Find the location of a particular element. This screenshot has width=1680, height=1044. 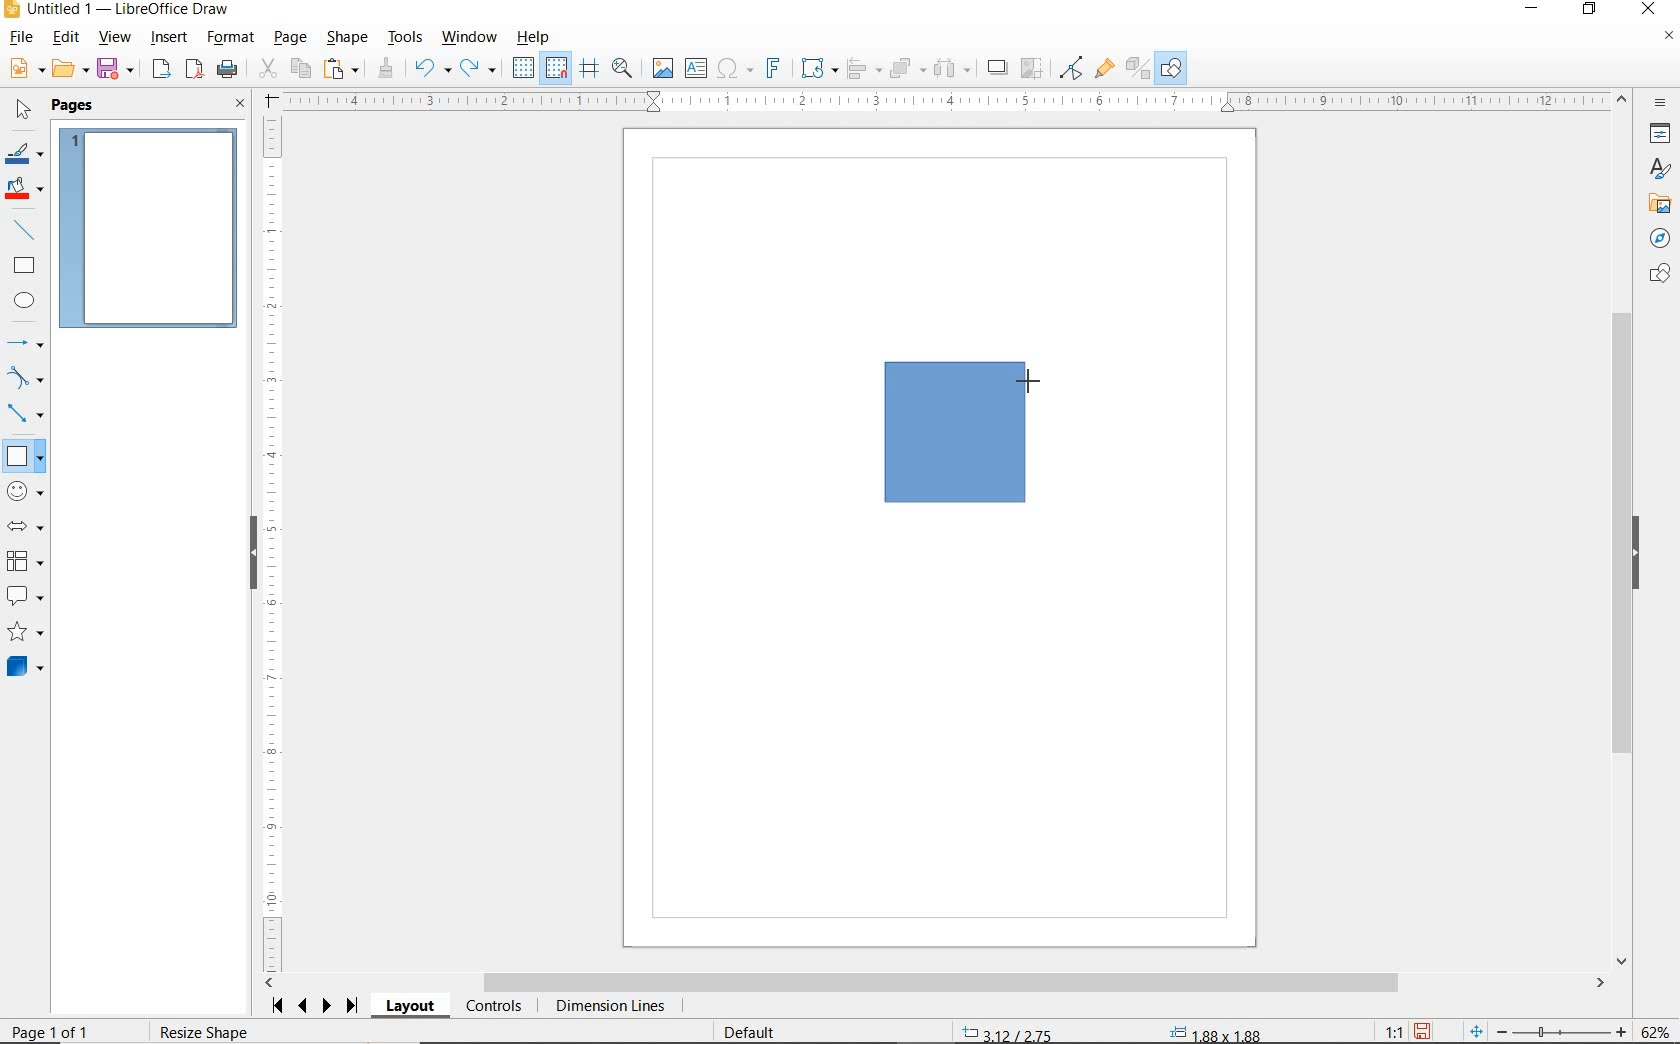

INSERT FRONTWORK TEXT is located at coordinates (772, 68).